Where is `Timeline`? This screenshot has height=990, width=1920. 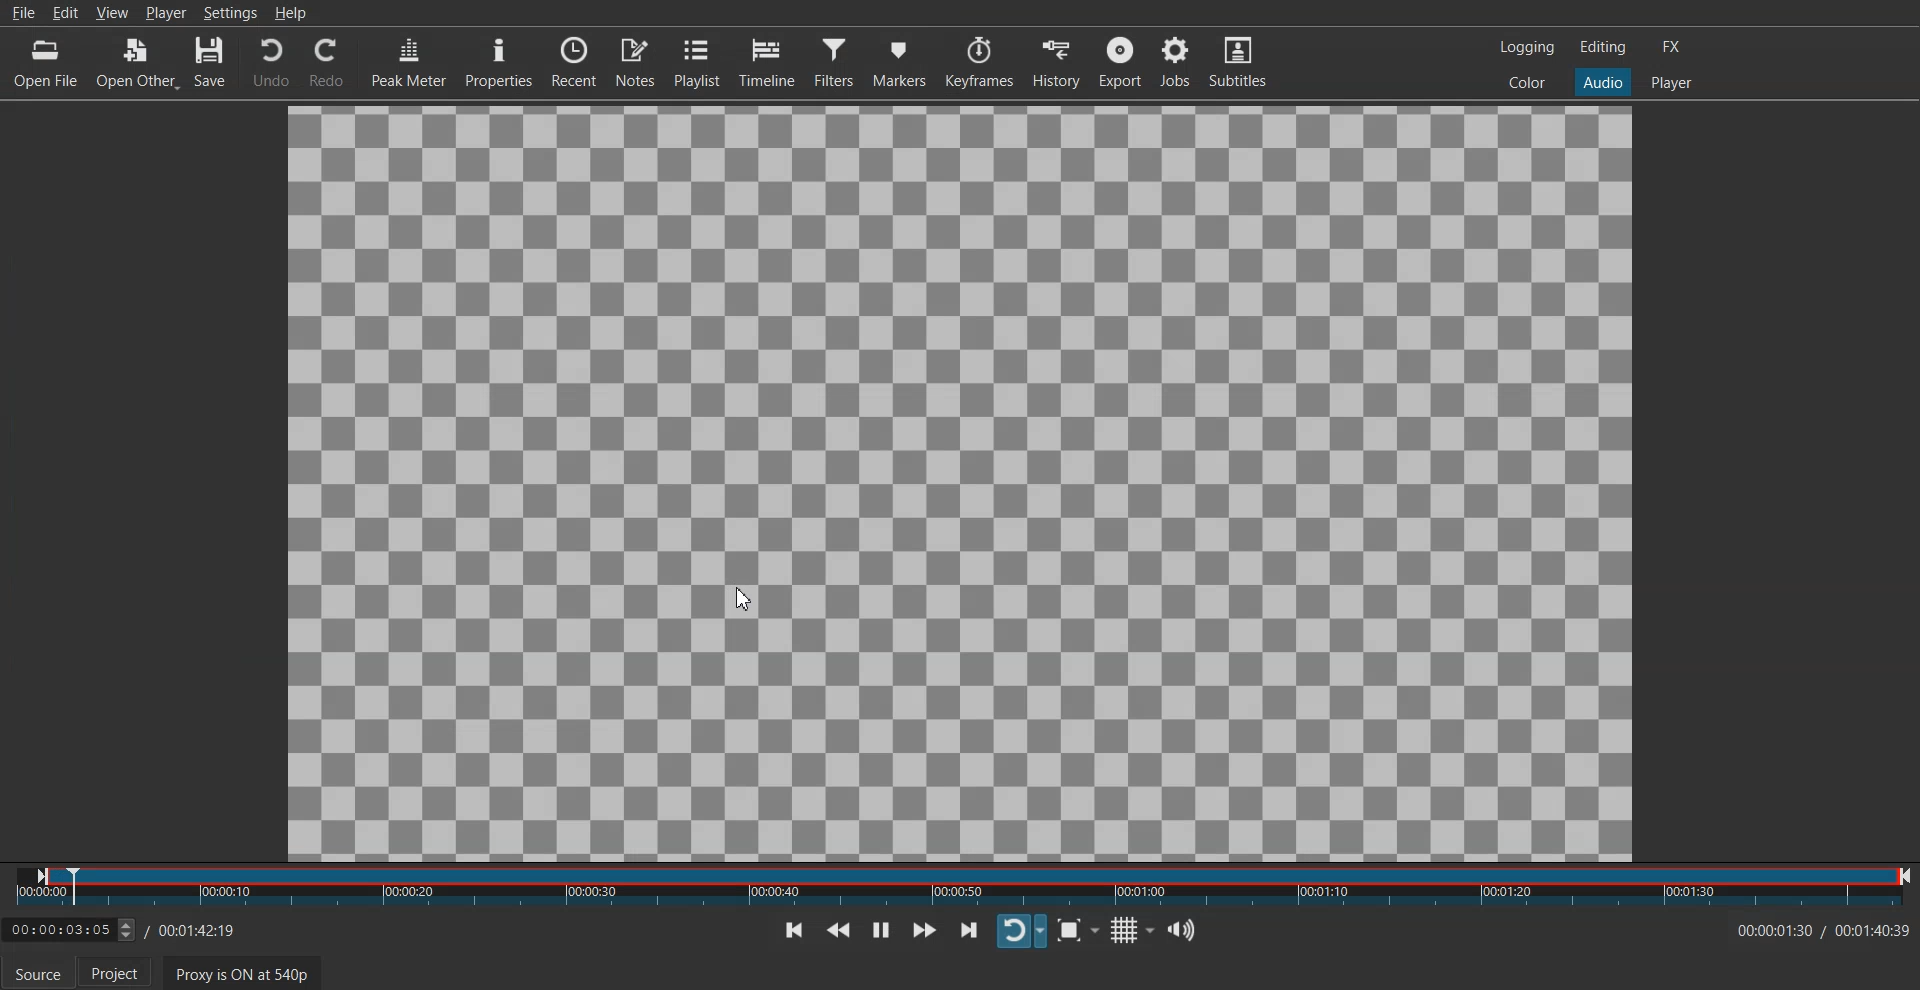
Timeline is located at coordinates (766, 62).